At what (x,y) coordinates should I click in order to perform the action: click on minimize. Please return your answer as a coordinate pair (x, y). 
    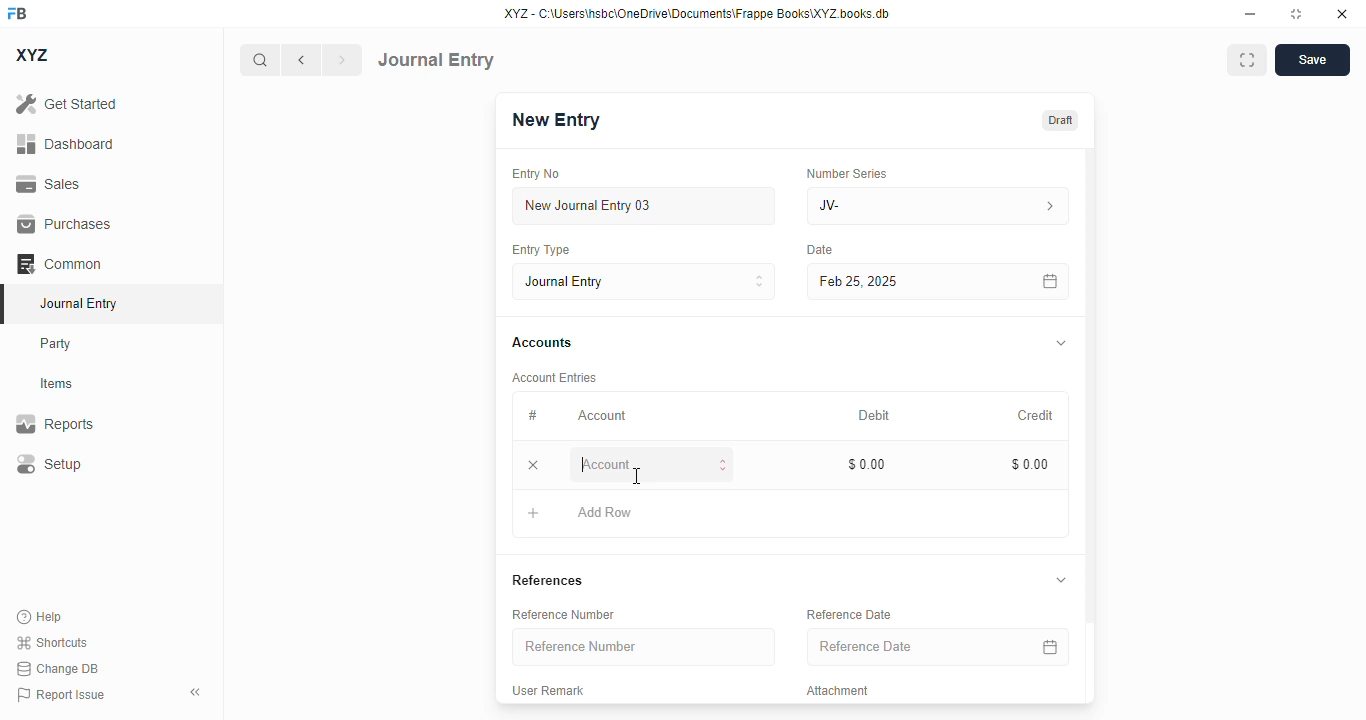
    Looking at the image, I should click on (1251, 13).